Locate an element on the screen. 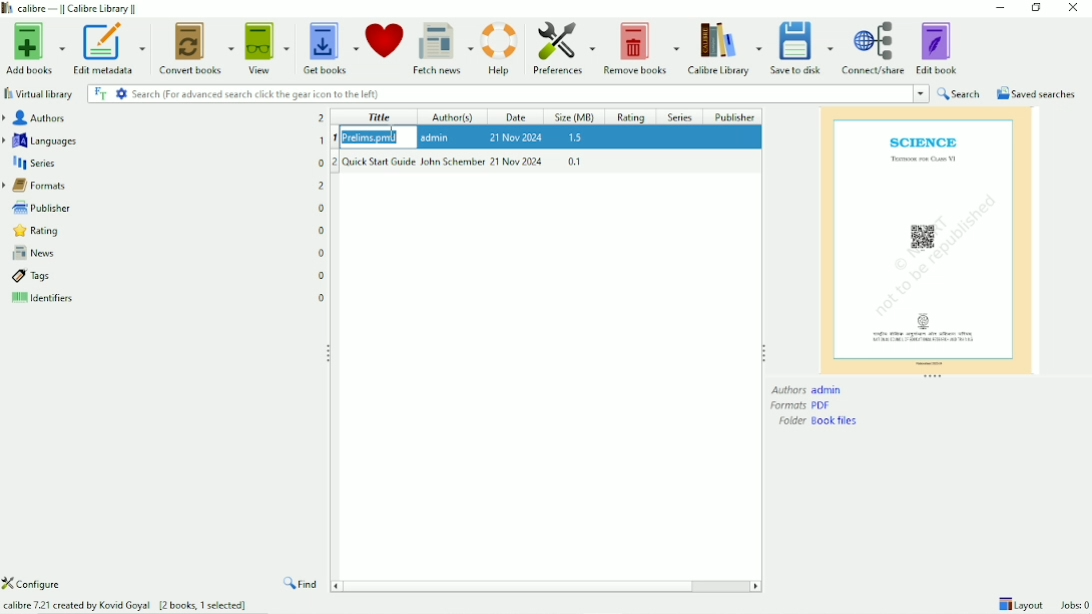 Image resolution: width=1092 pixels, height=614 pixels. 0 is located at coordinates (322, 253).